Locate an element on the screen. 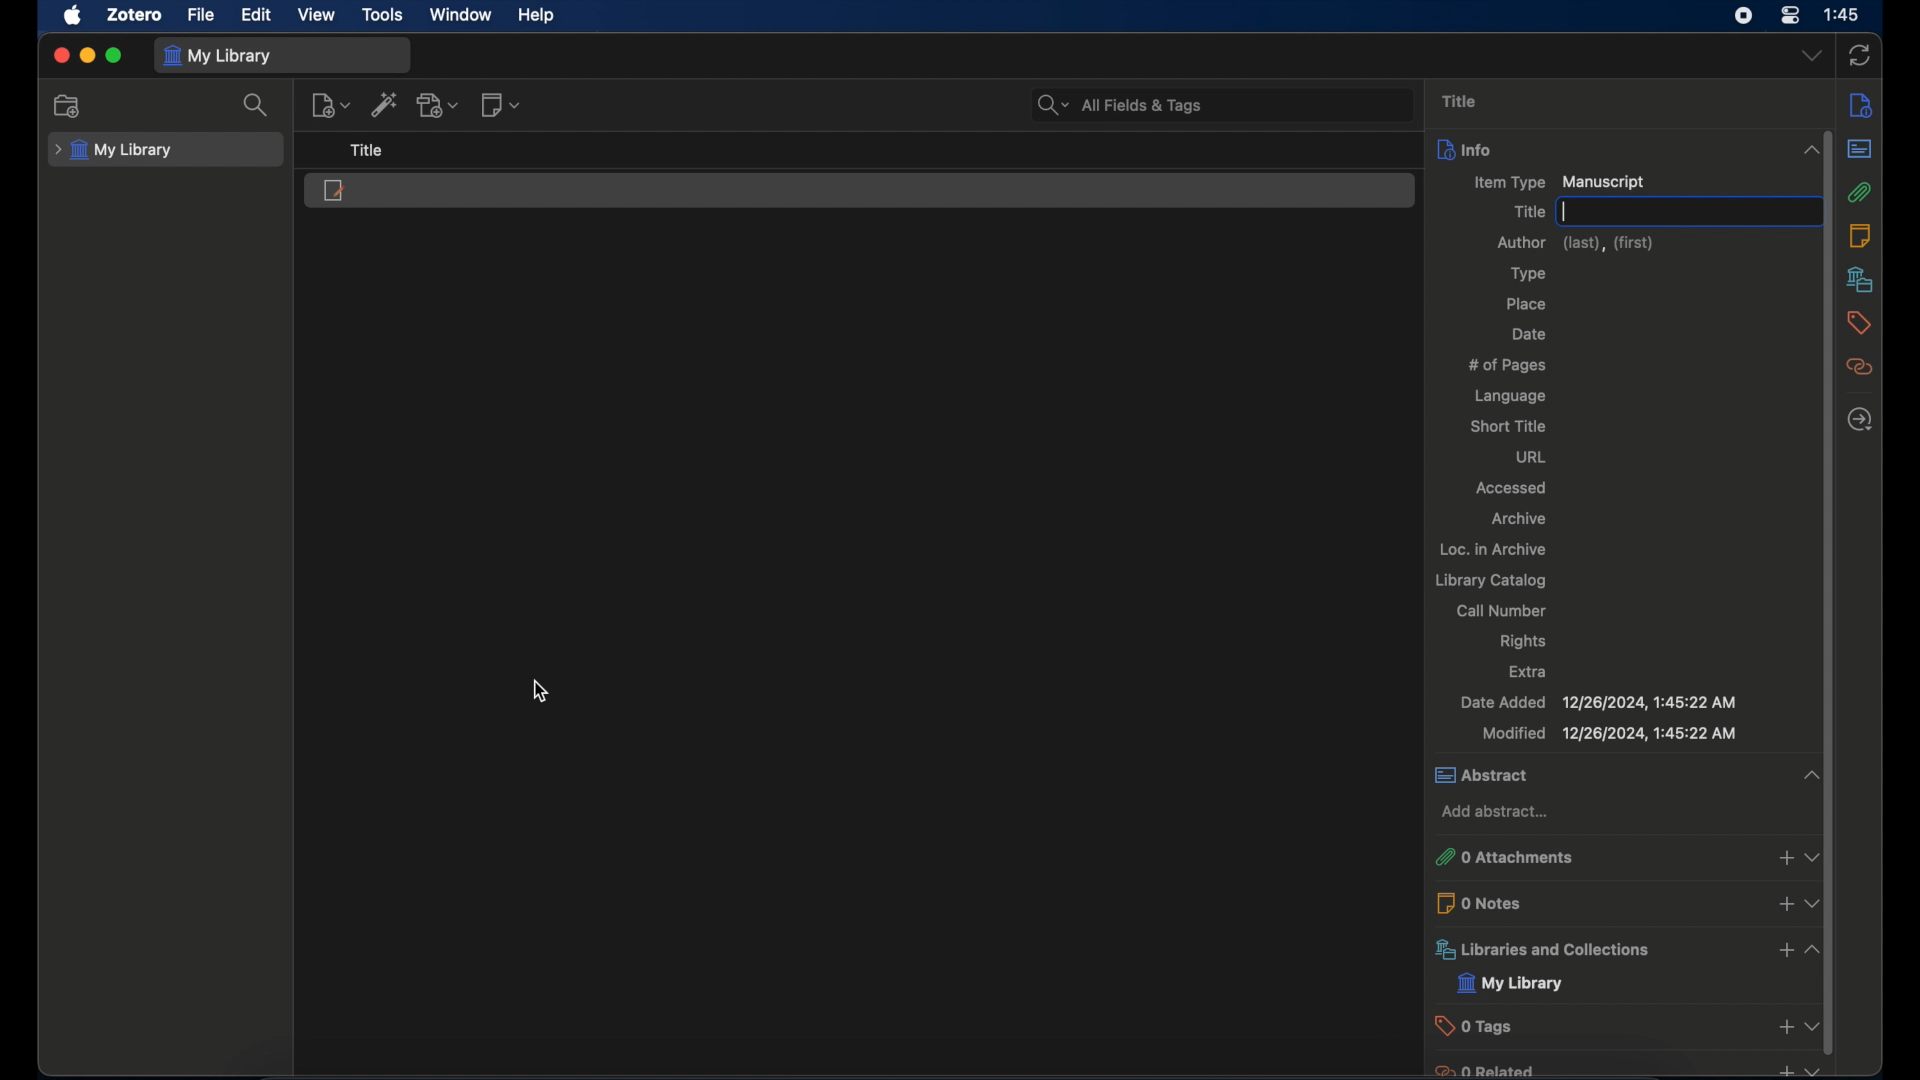 The height and width of the screenshot is (1080, 1920). window is located at coordinates (460, 15).